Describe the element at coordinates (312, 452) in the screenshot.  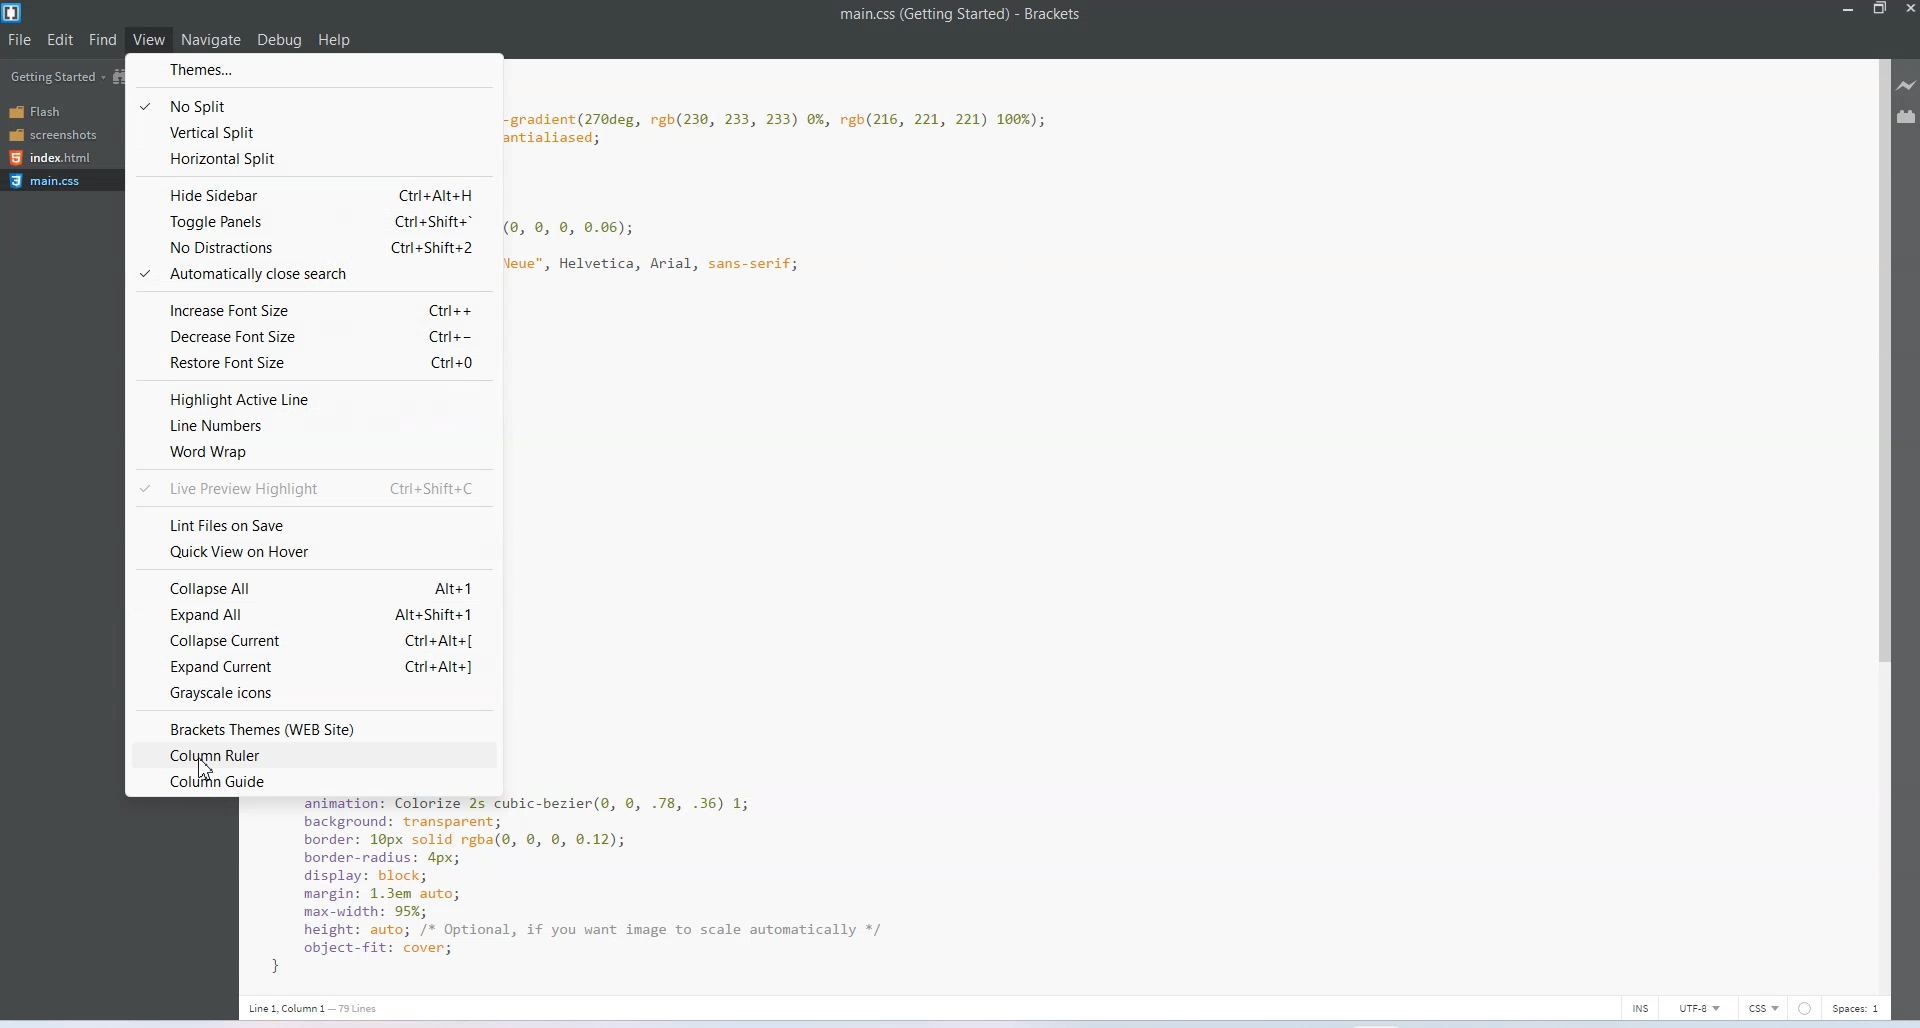
I see `Word Wrap` at that location.